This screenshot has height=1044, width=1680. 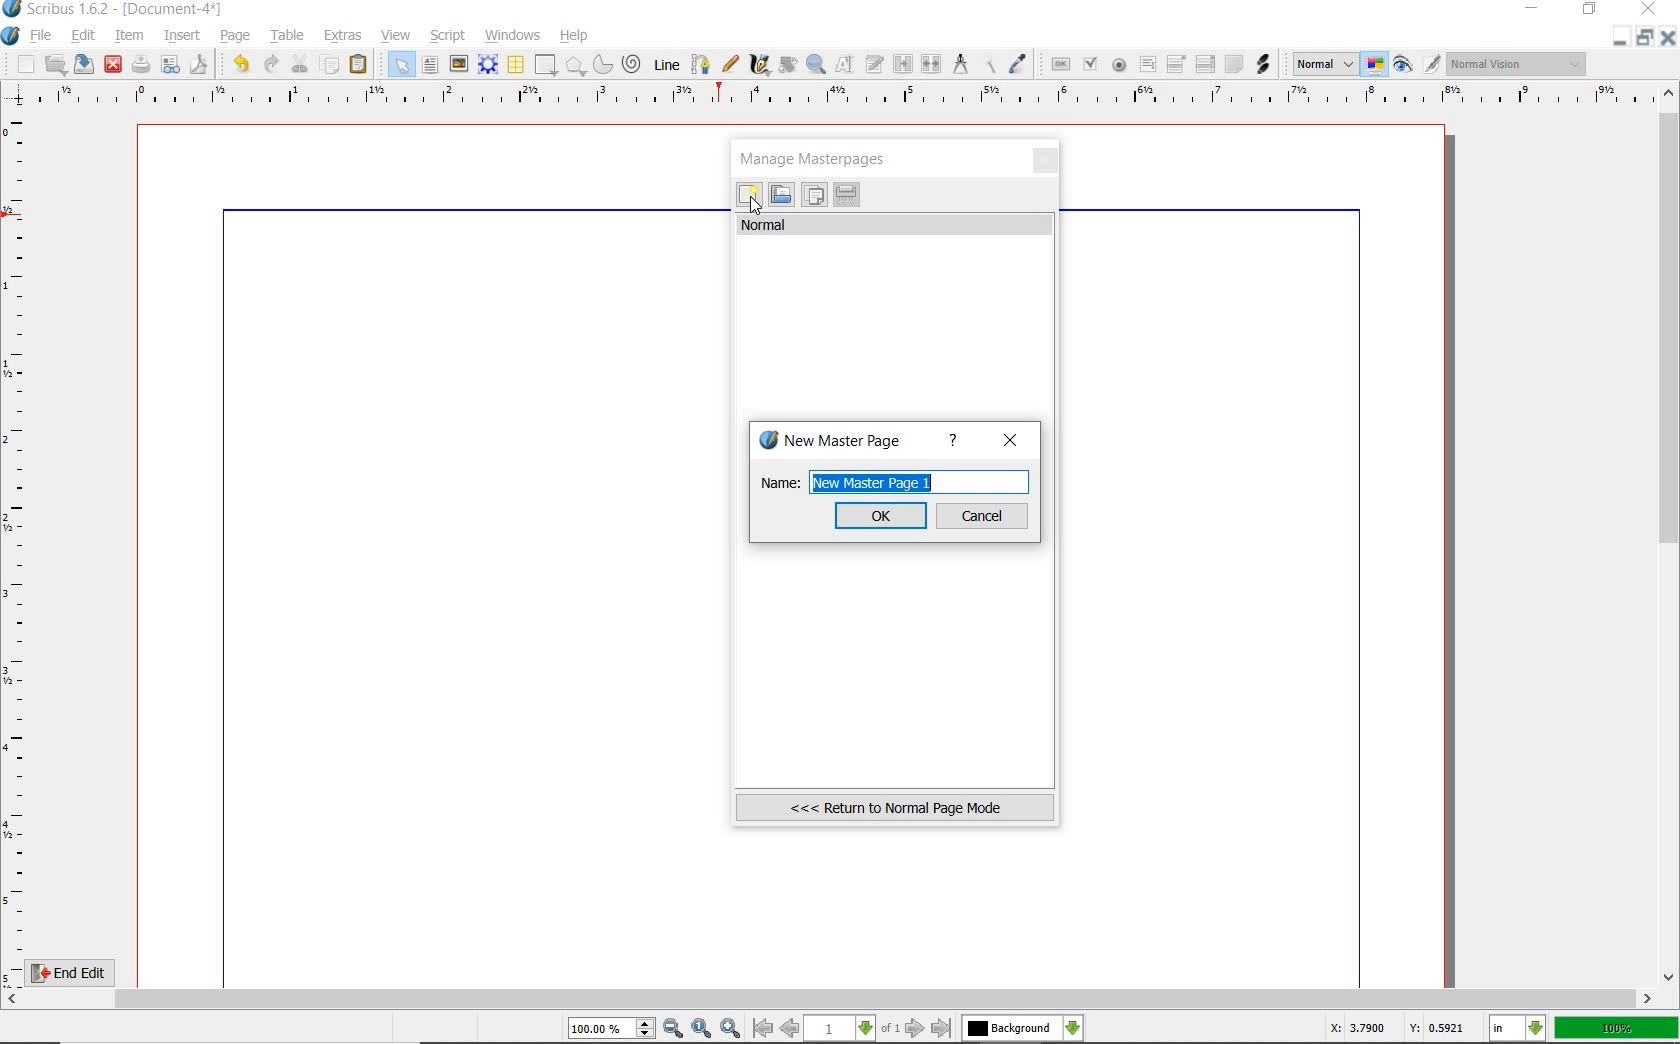 I want to click on zoom out, so click(x=674, y=1029).